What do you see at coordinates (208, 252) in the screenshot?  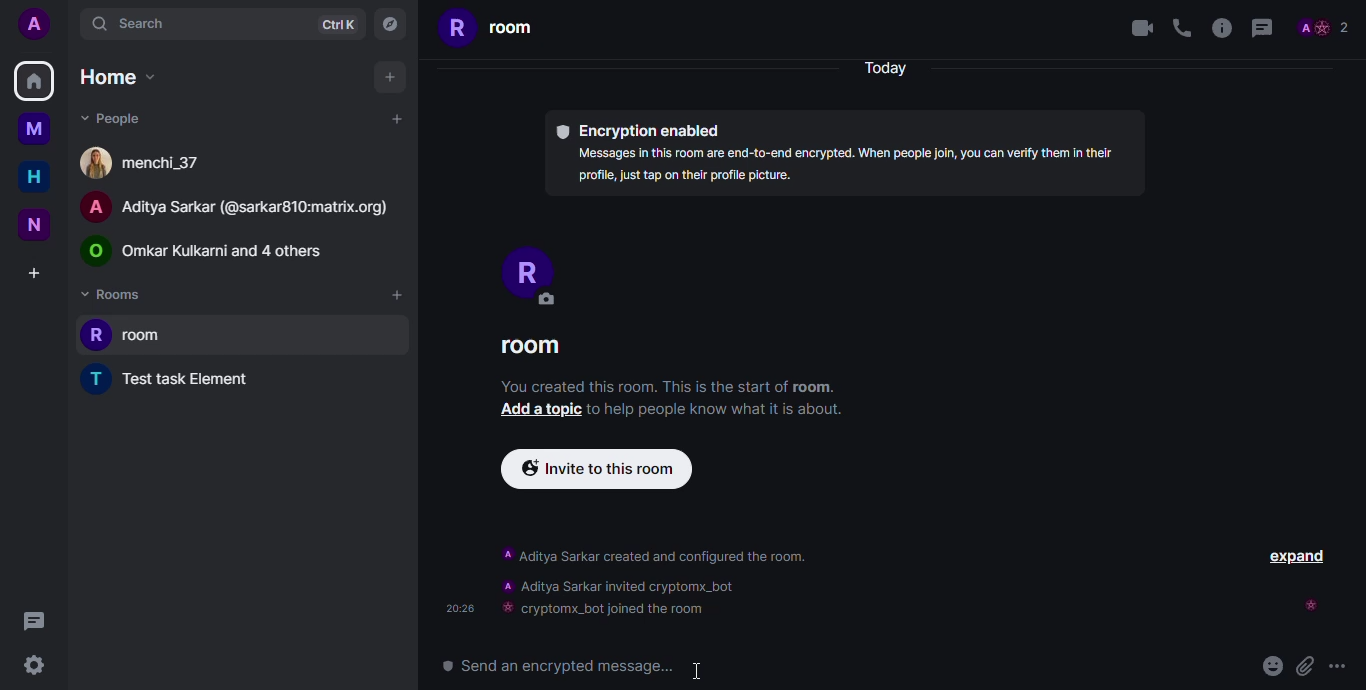 I see `©  Omkar Kulkarni and 4 others` at bounding box center [208, 252].